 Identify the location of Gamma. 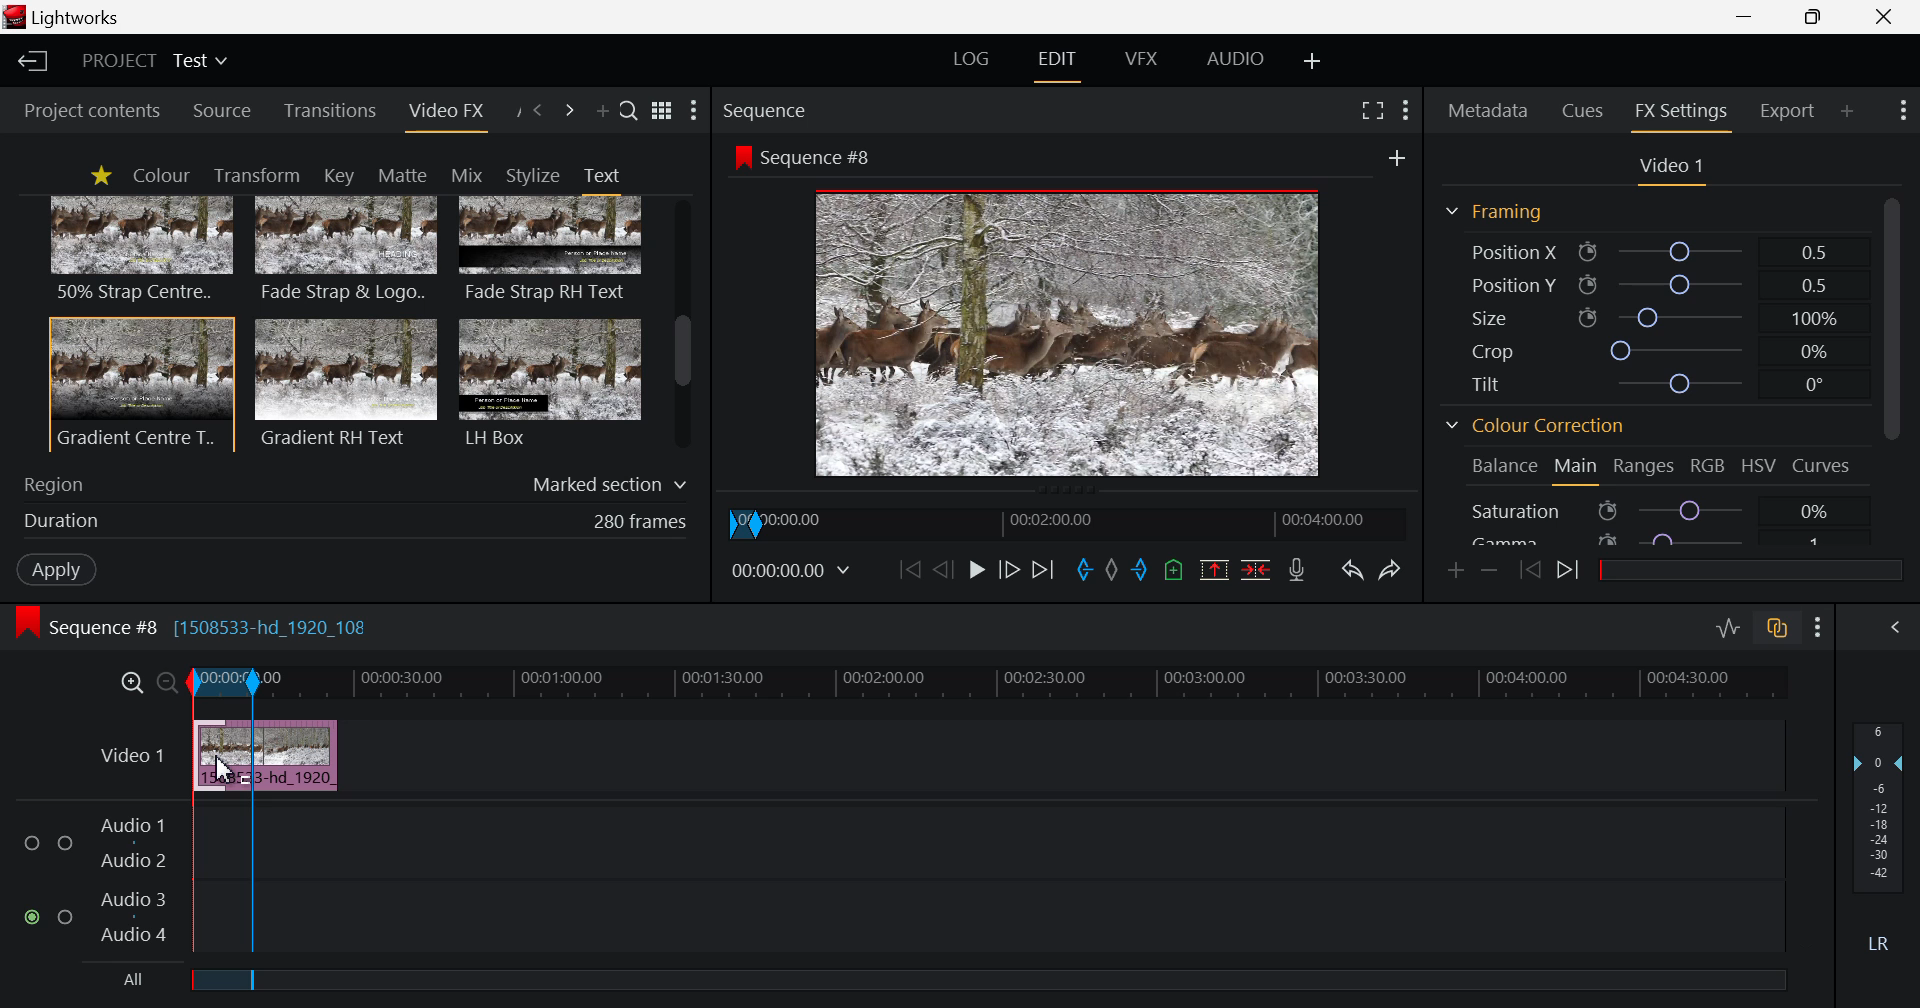
(1648, 537).